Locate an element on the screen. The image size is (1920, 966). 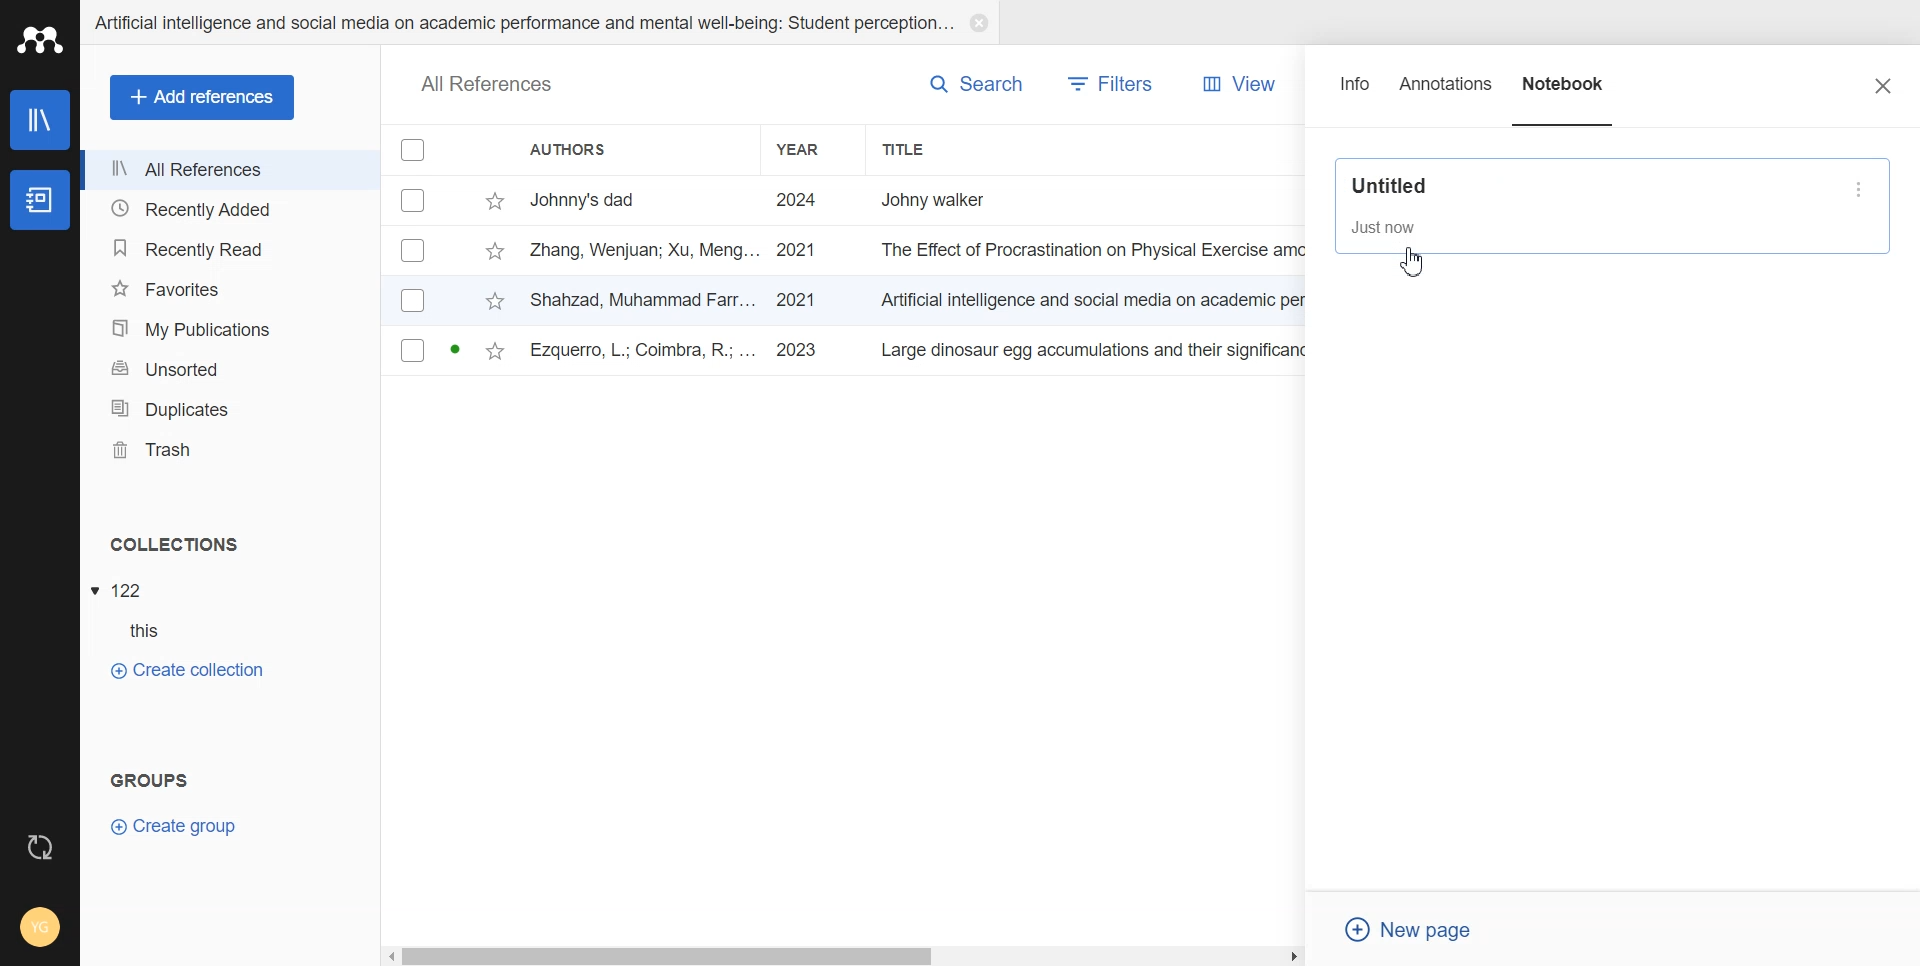
2023 is located at coordinates (800, 351).